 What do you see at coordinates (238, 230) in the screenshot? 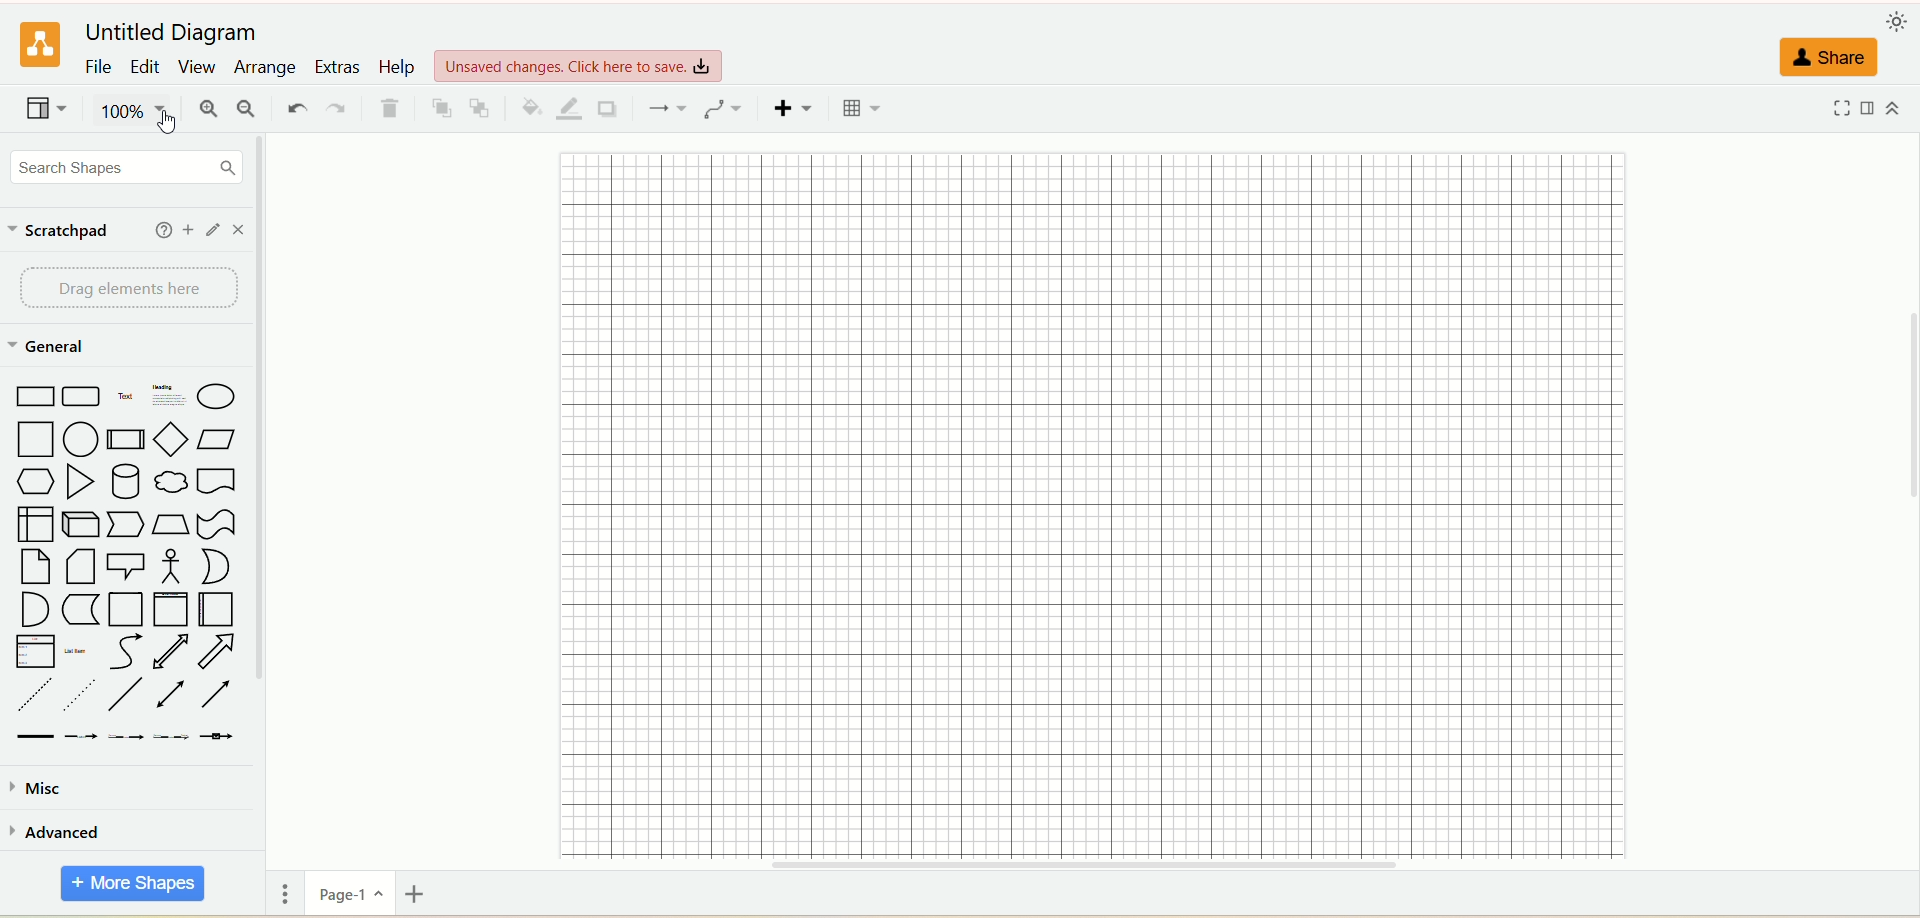
I see `close` at bounding box center [238, 230].